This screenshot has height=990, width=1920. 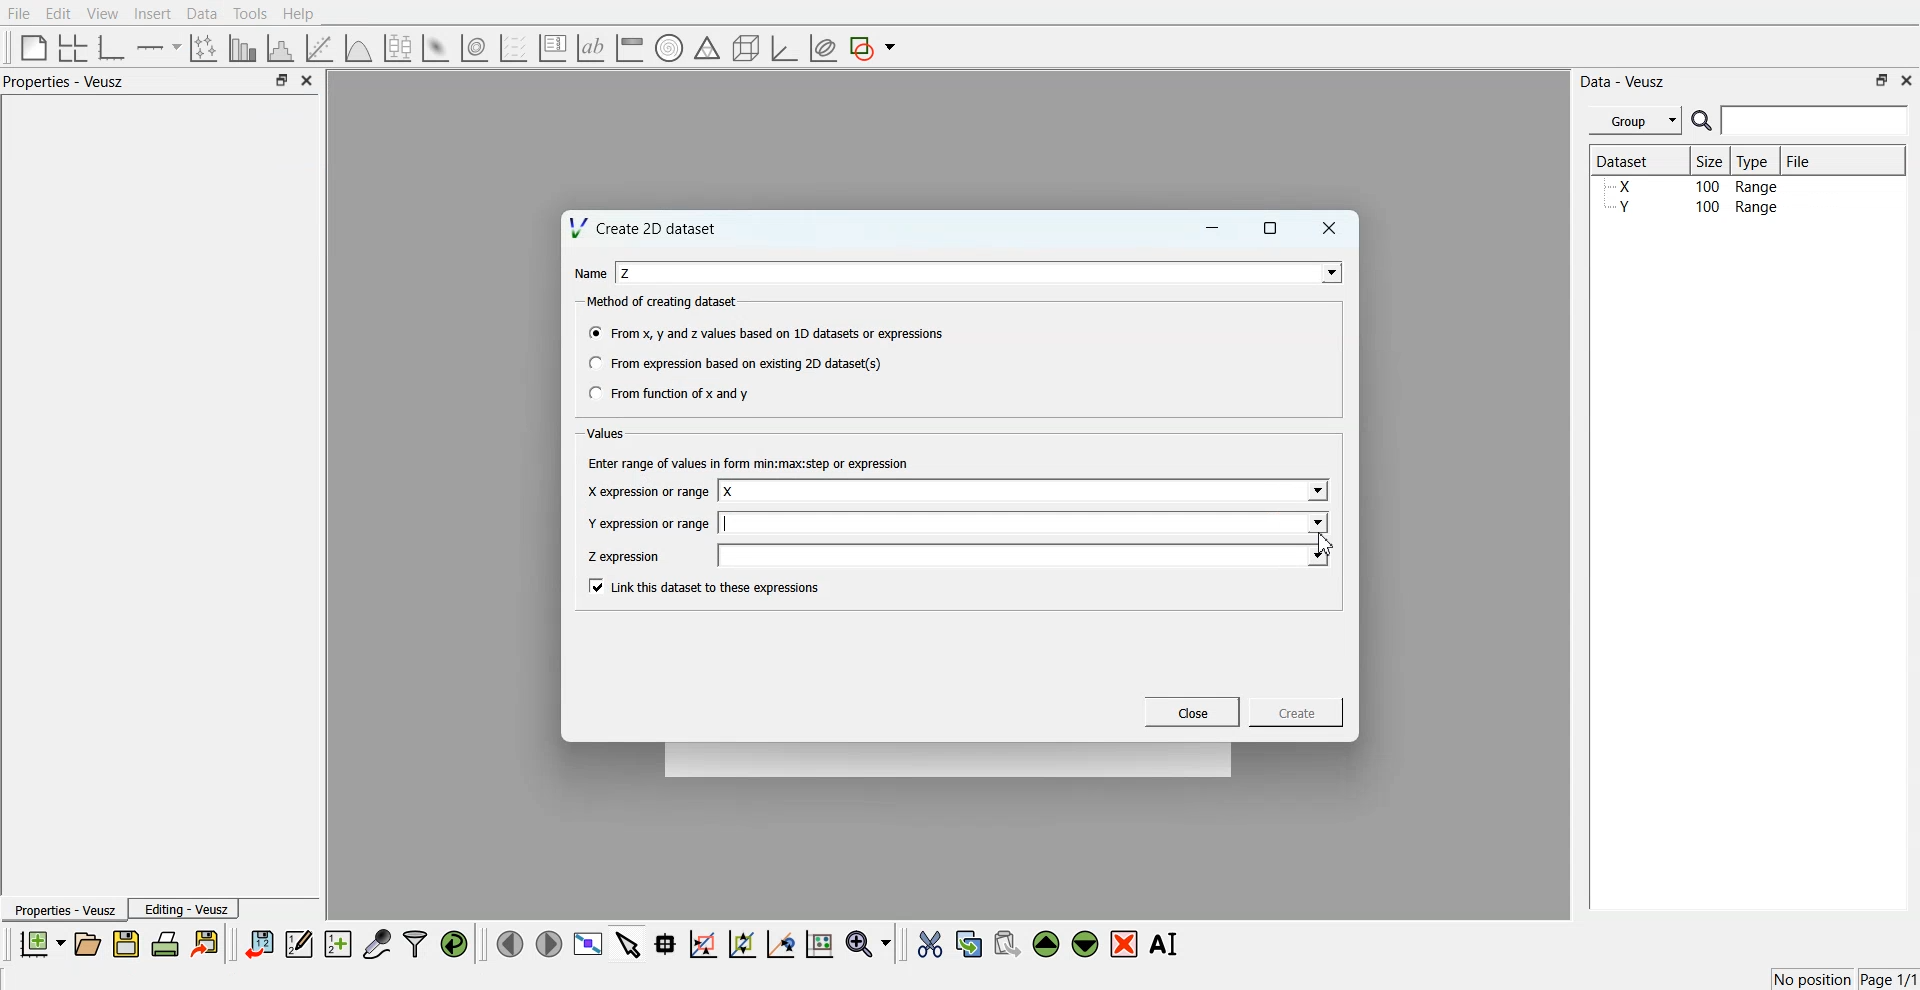 What do you see at coordinates (308, 80) in the screenshot?
I see `Close` at bounding box center [308, 80].